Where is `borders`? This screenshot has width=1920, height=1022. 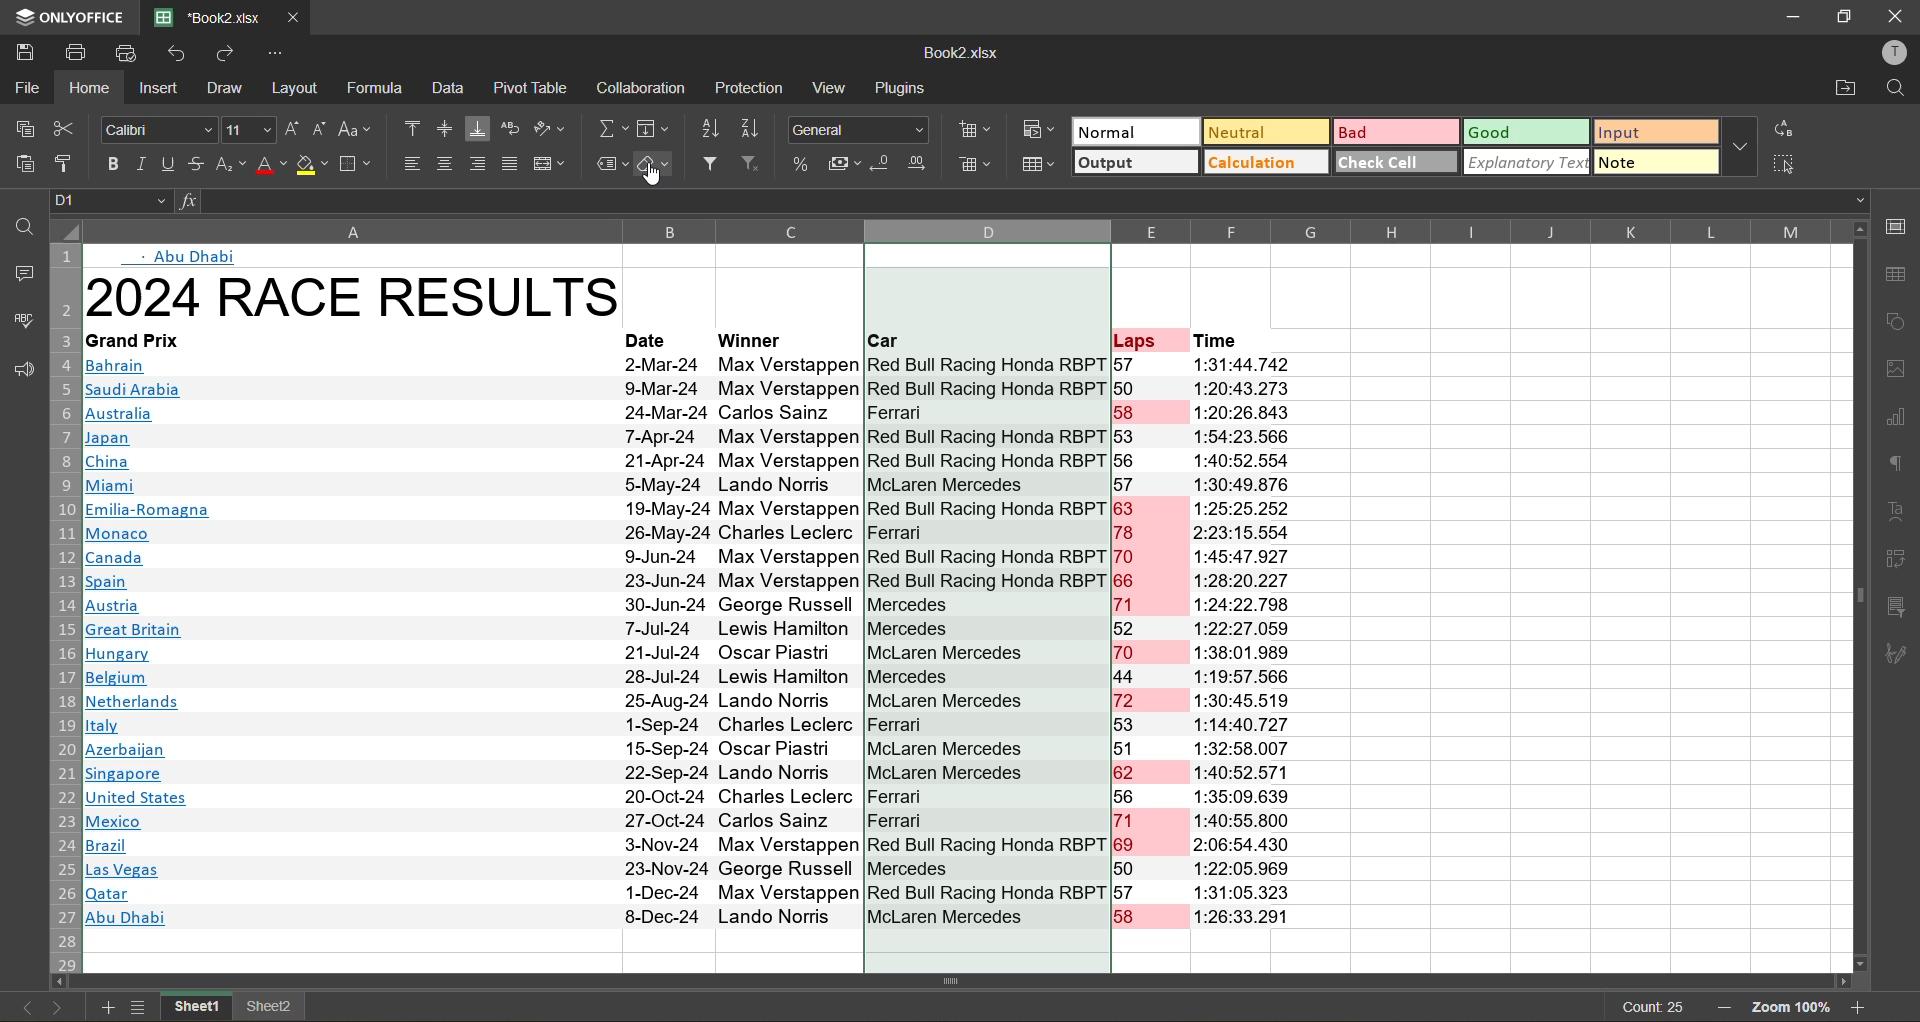 borders is located at coordinates (359, 164).